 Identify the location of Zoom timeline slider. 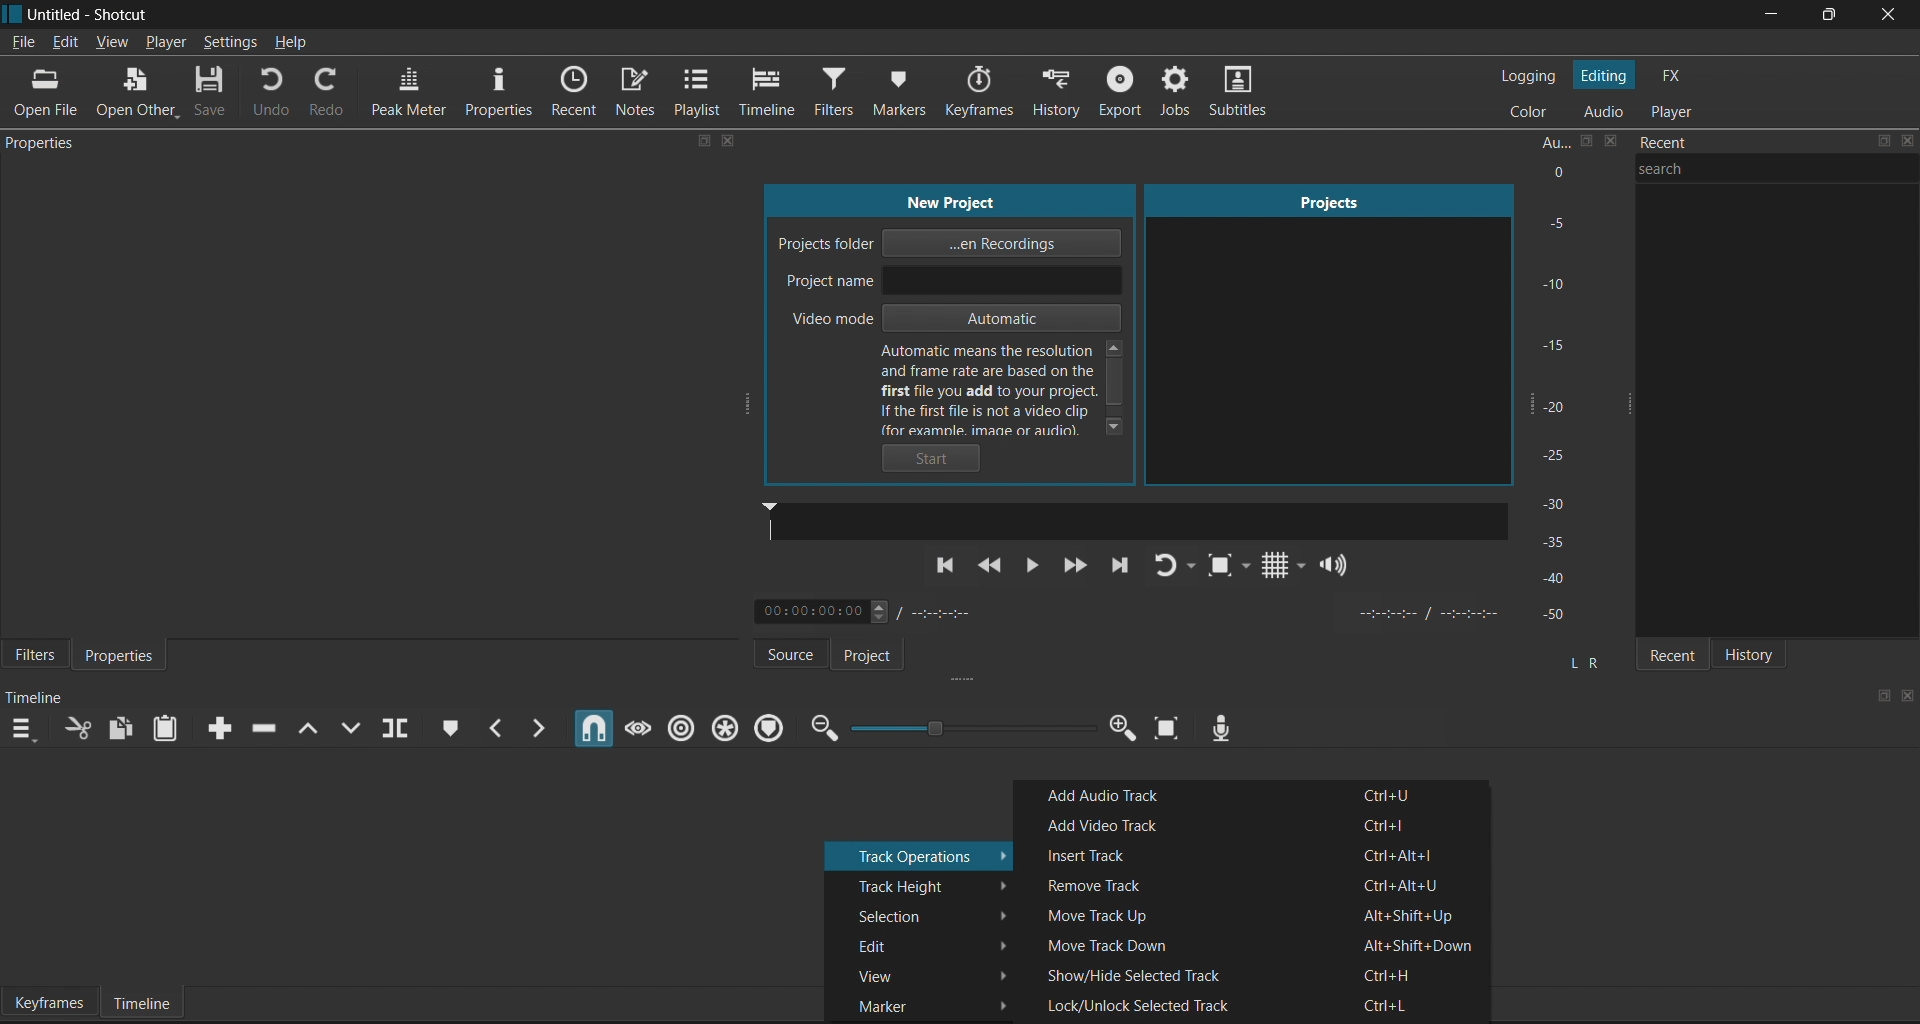
(968, 730).